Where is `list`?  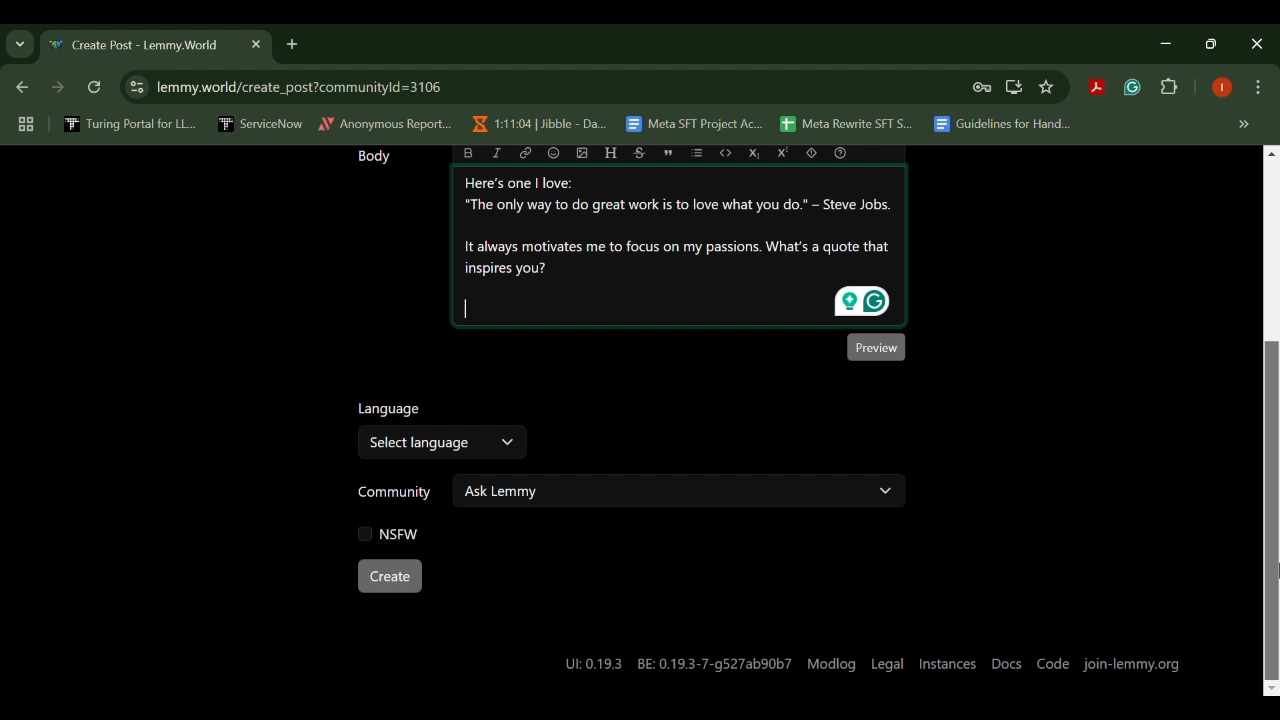
list is located at coordinates (699, 153).